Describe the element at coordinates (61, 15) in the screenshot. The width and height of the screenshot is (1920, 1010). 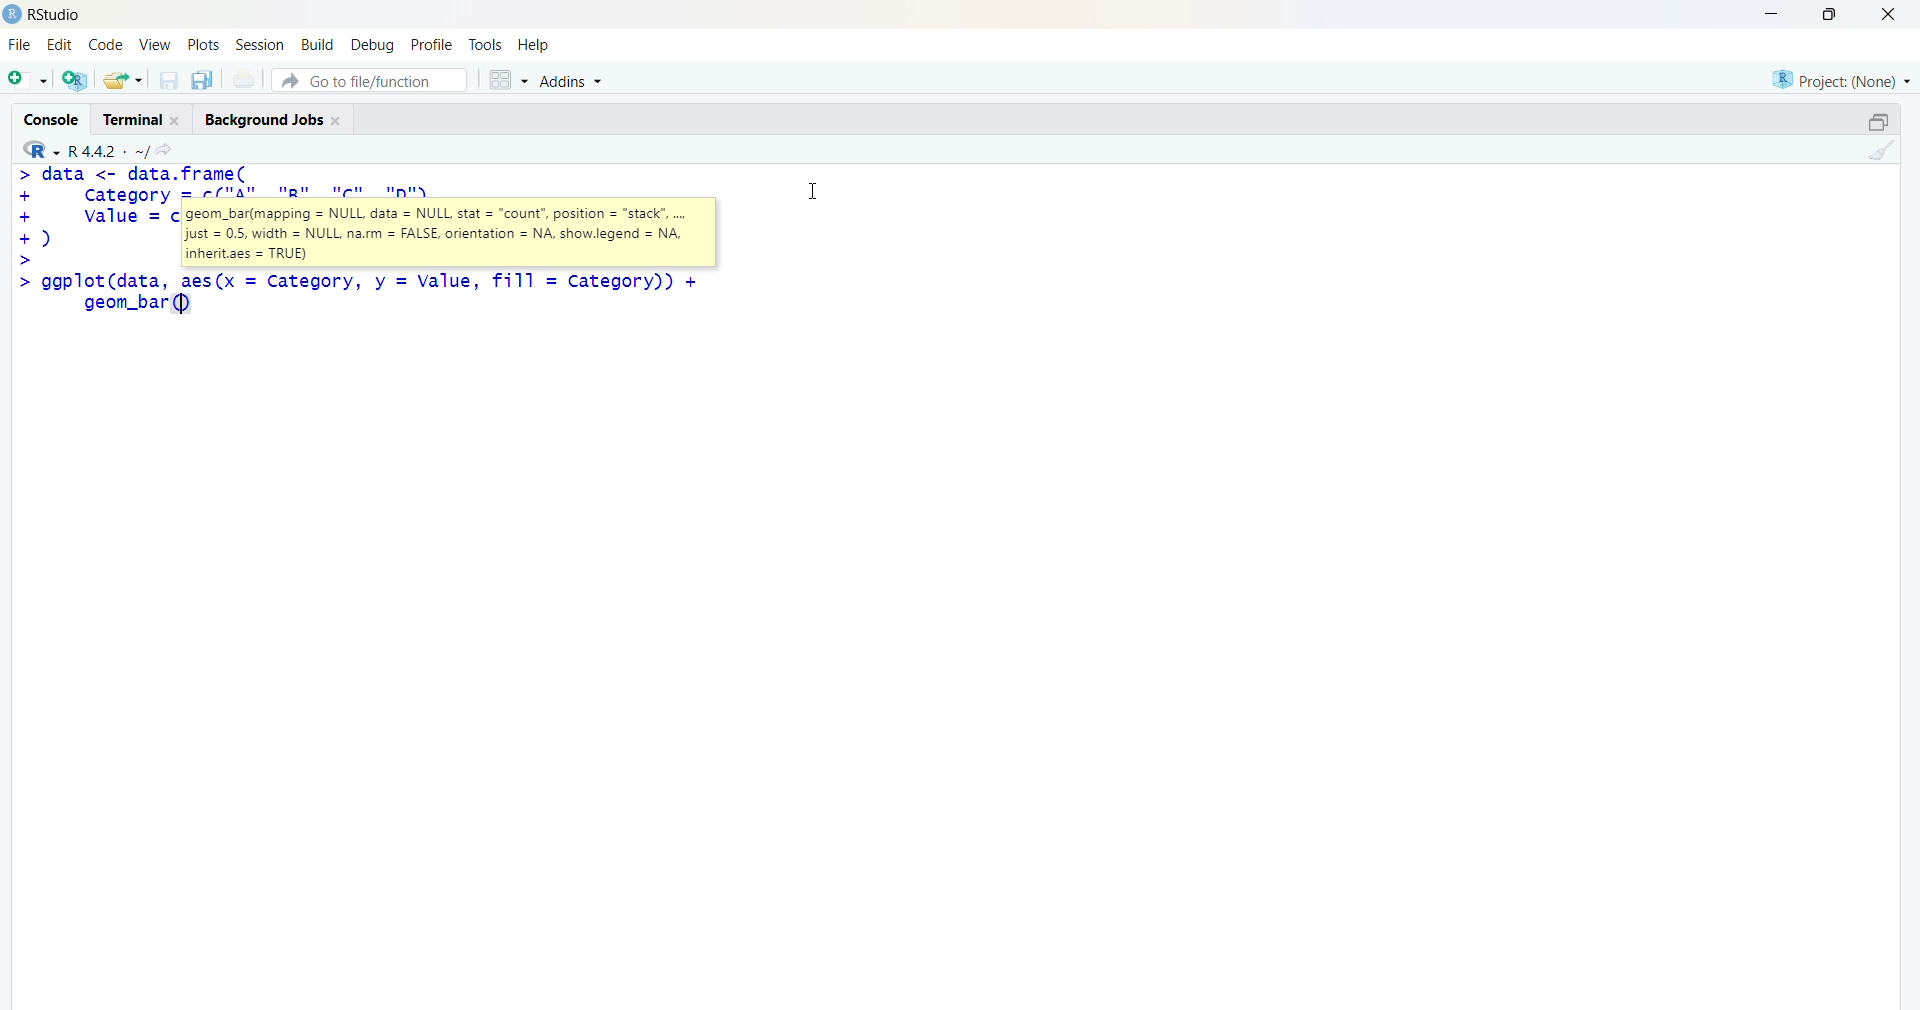
I see `Rstudio` at that location.